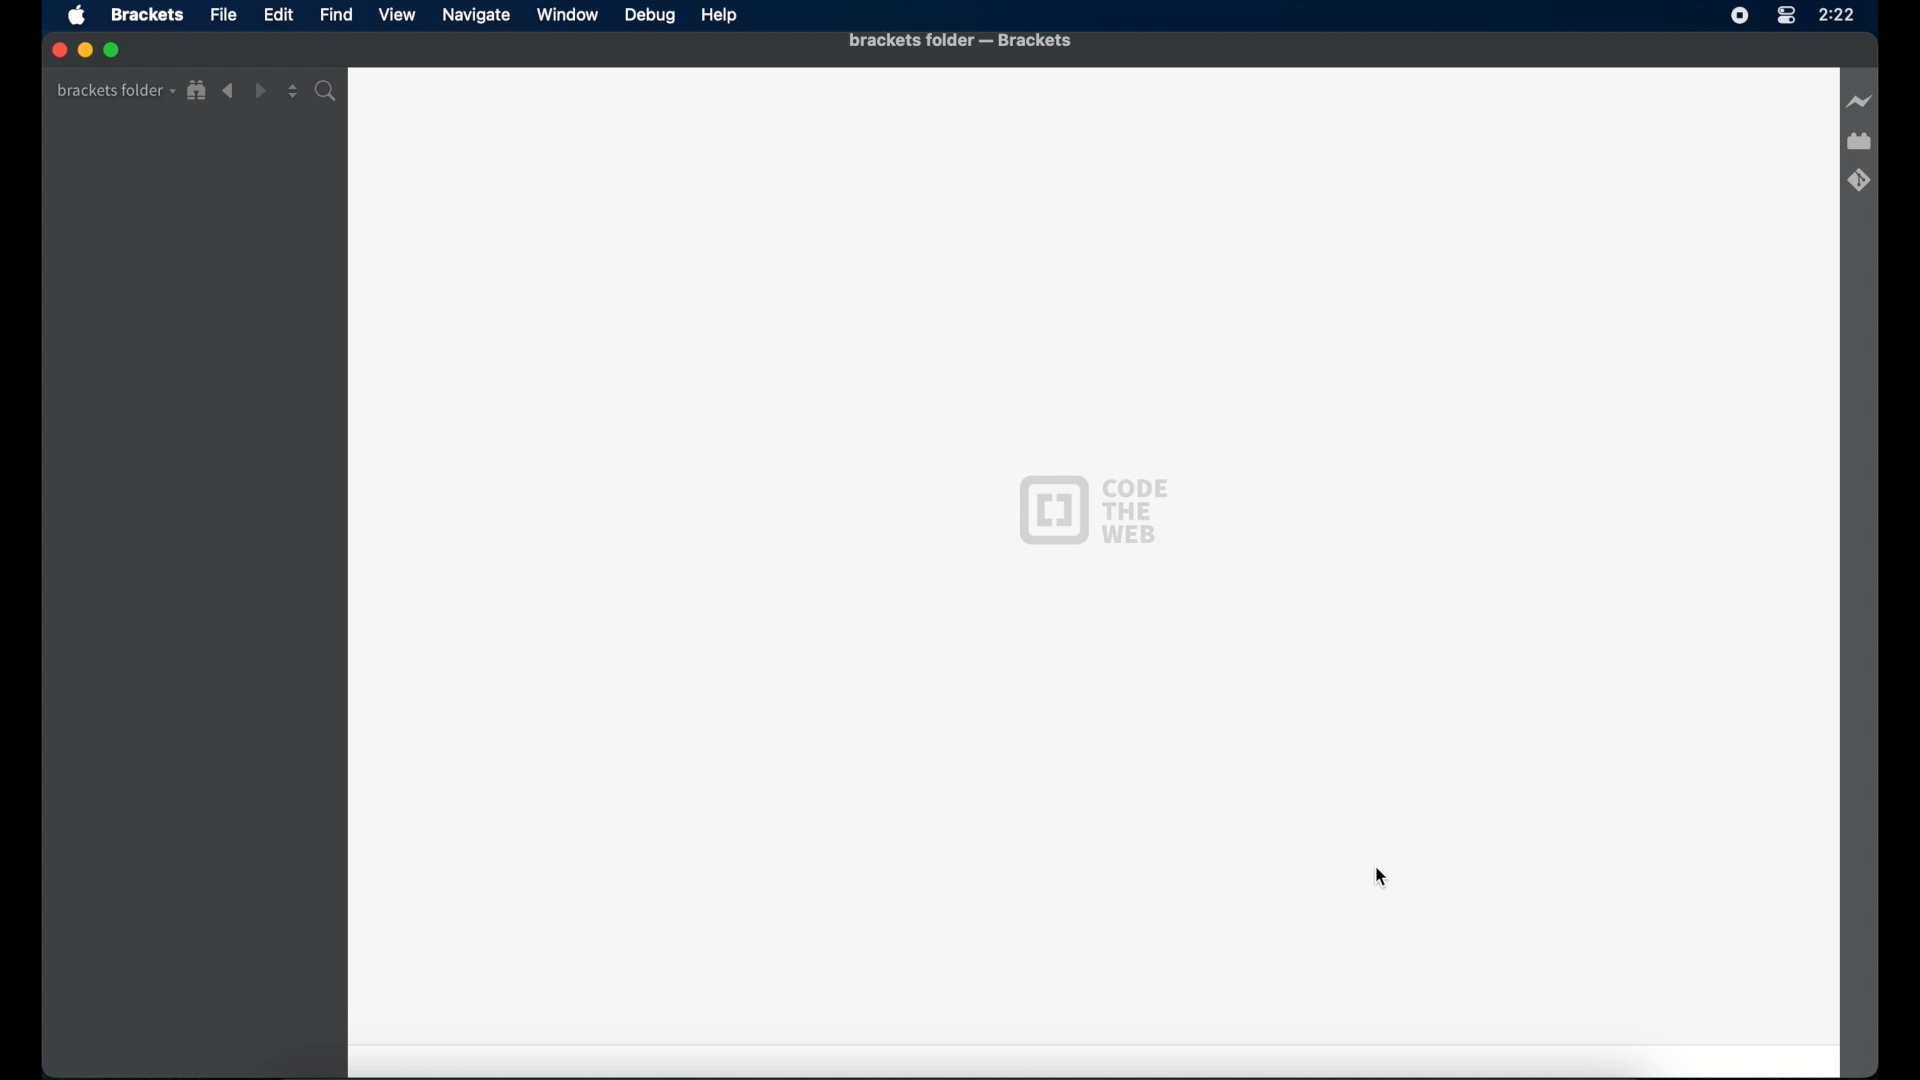 This screenshot has height=1080, width=1920. Describe the element at coordinates (79, 17) in the screenshot. I see `apple icon` at that location.